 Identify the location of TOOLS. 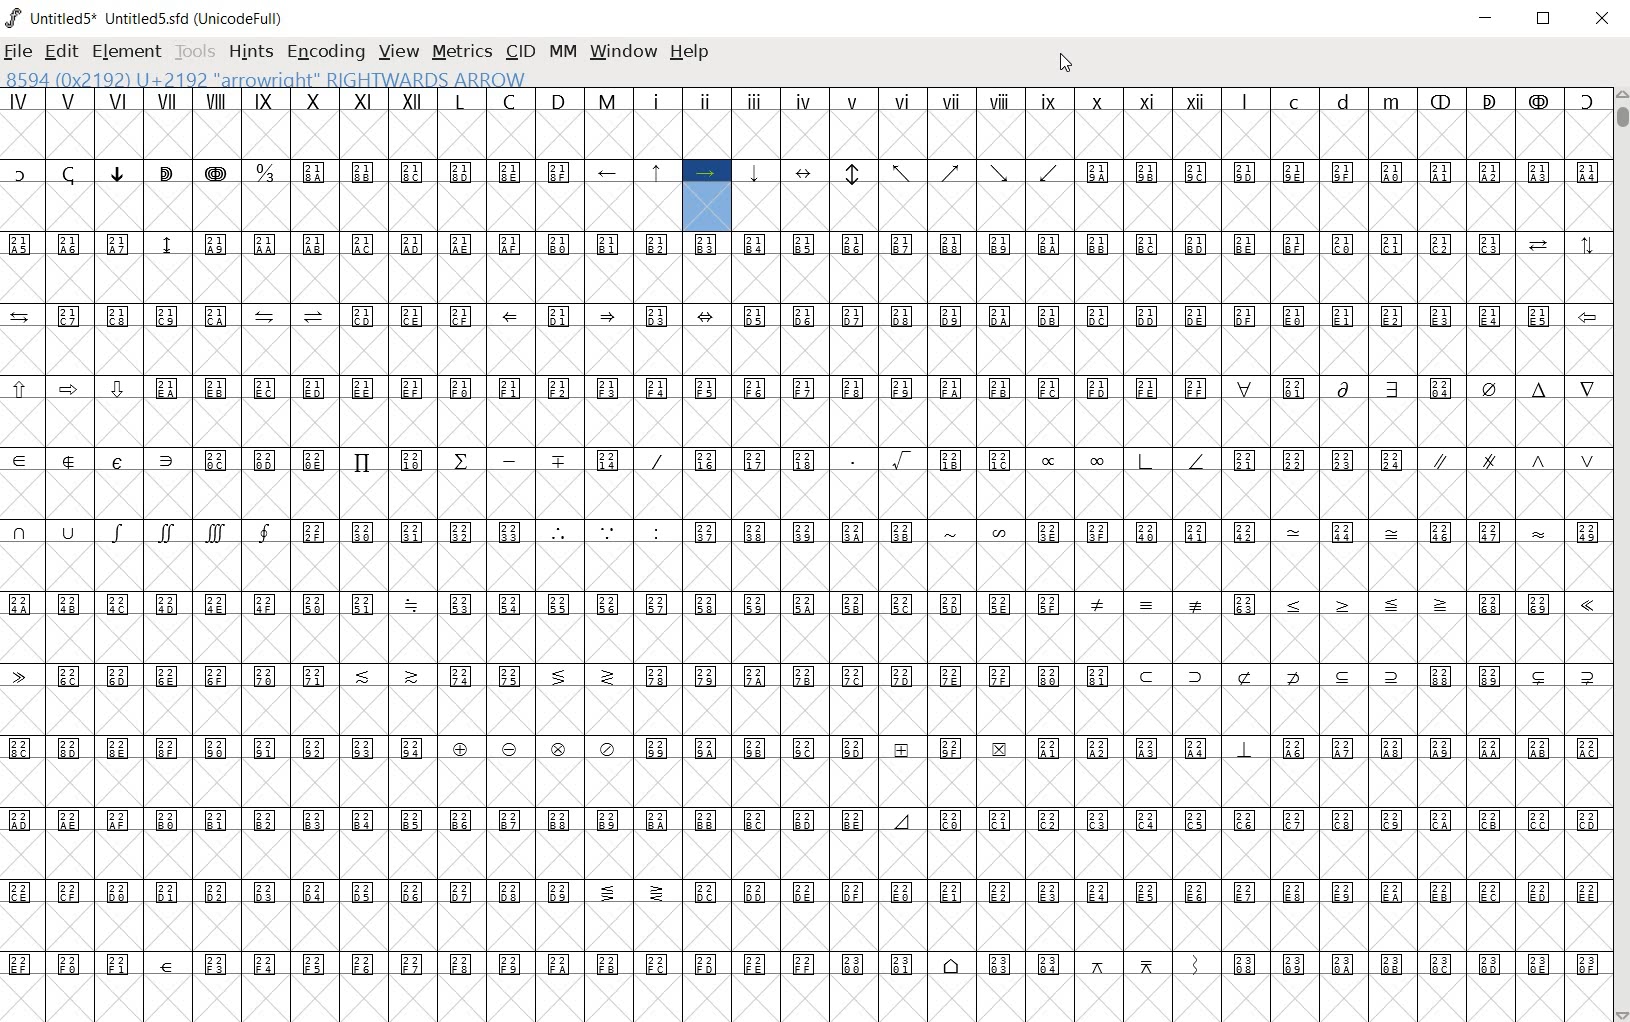
(195, 52).